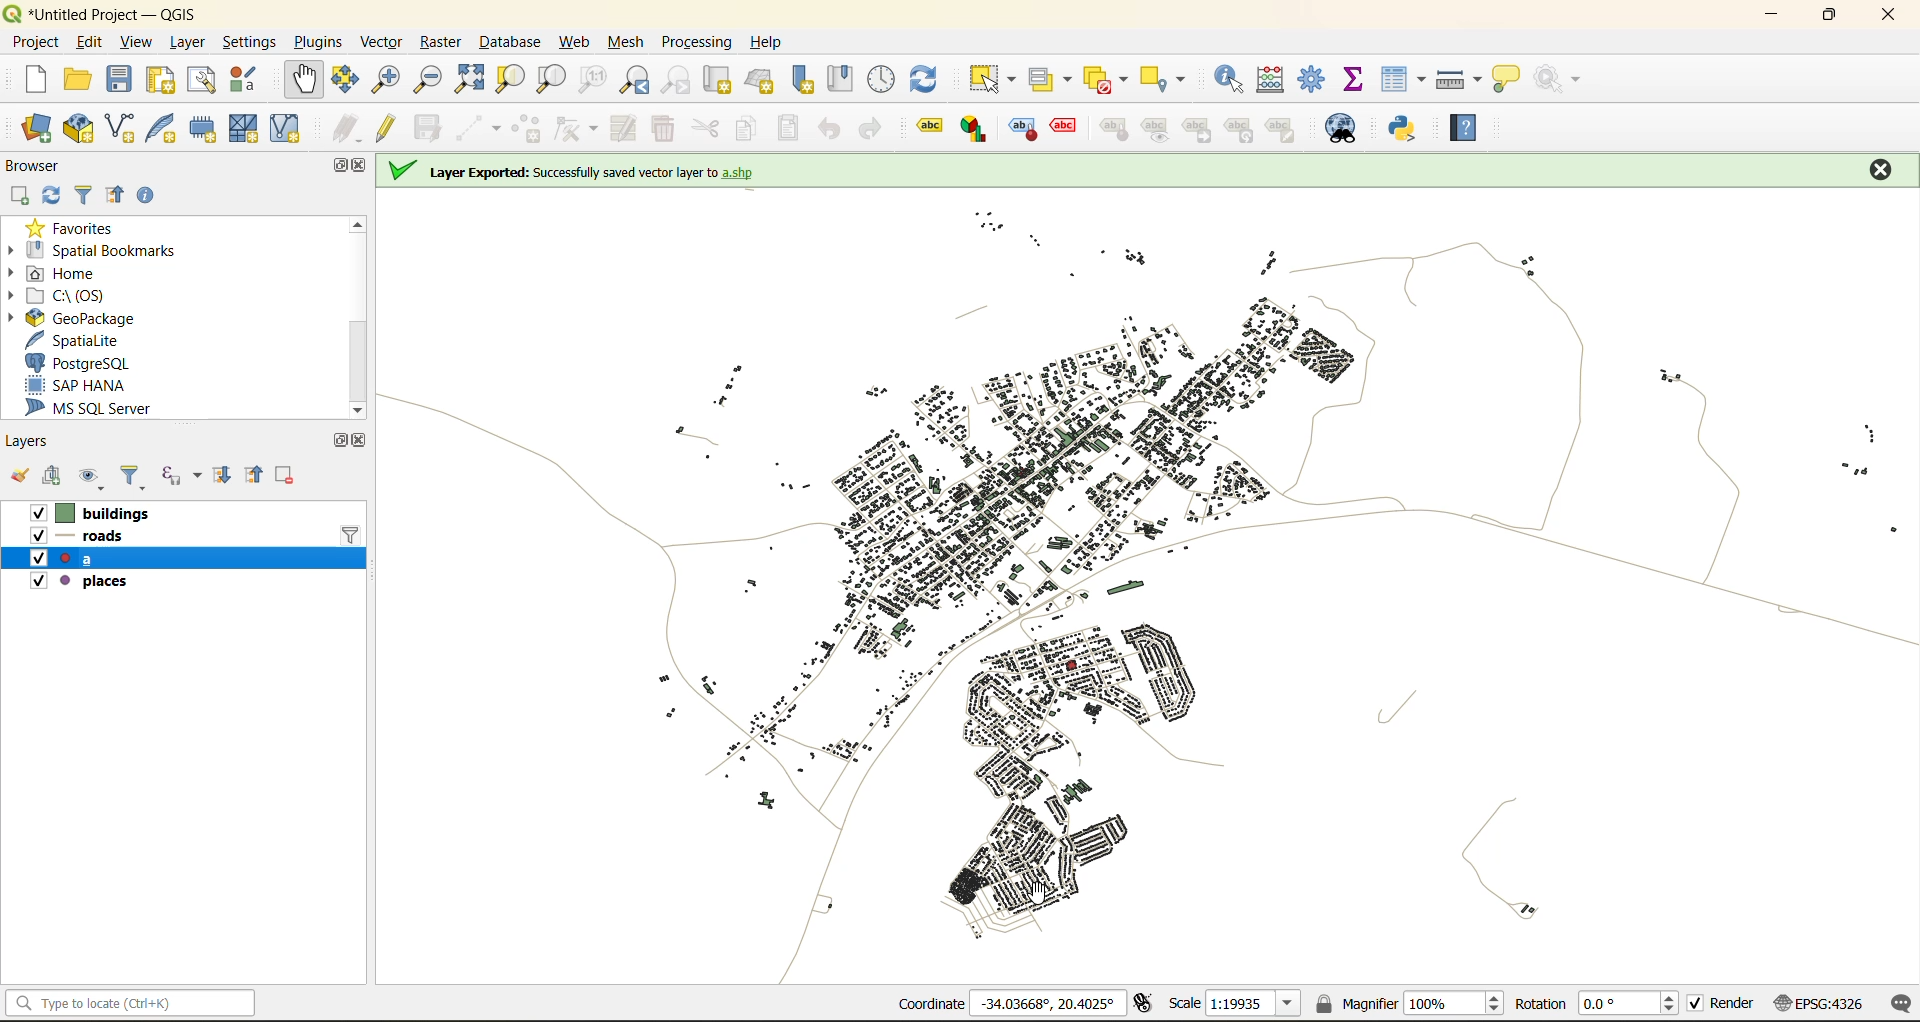 The image size is (1920, 1022). Describe the element at coordinates (515, 41) in the screenshot. I see `database` at that location.